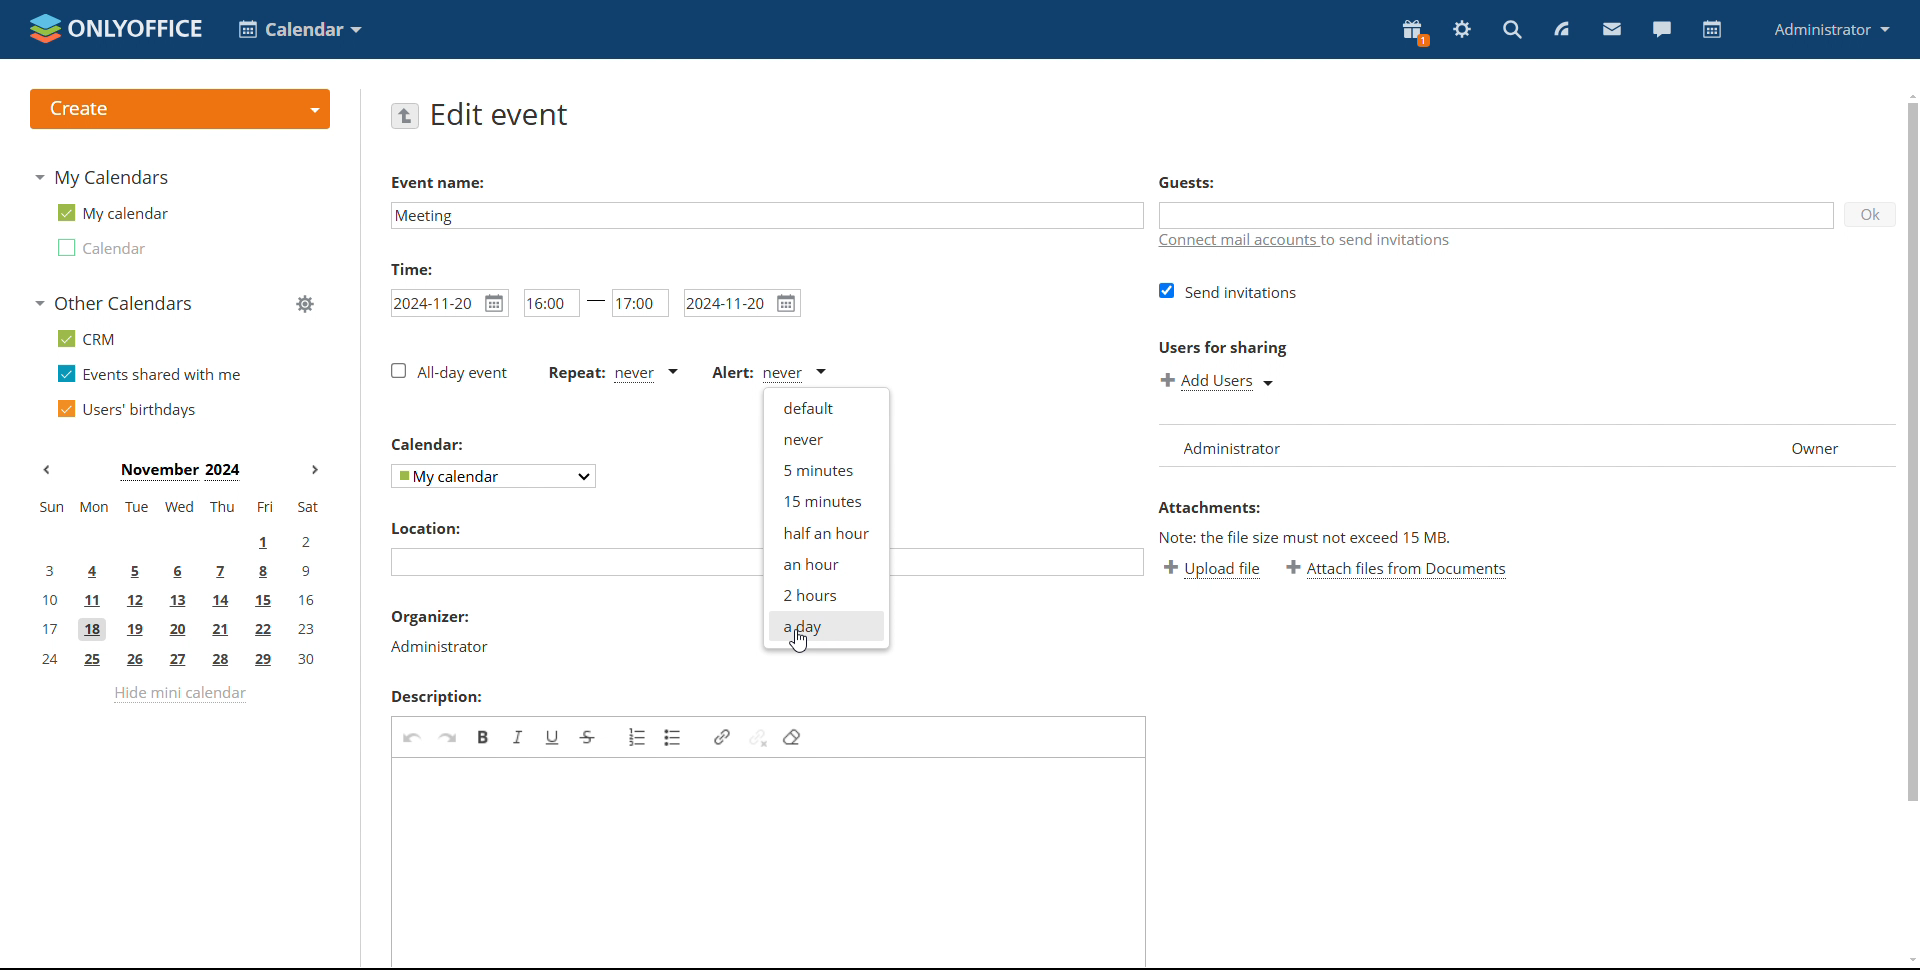  I want to click on bold, so click(484, 737).